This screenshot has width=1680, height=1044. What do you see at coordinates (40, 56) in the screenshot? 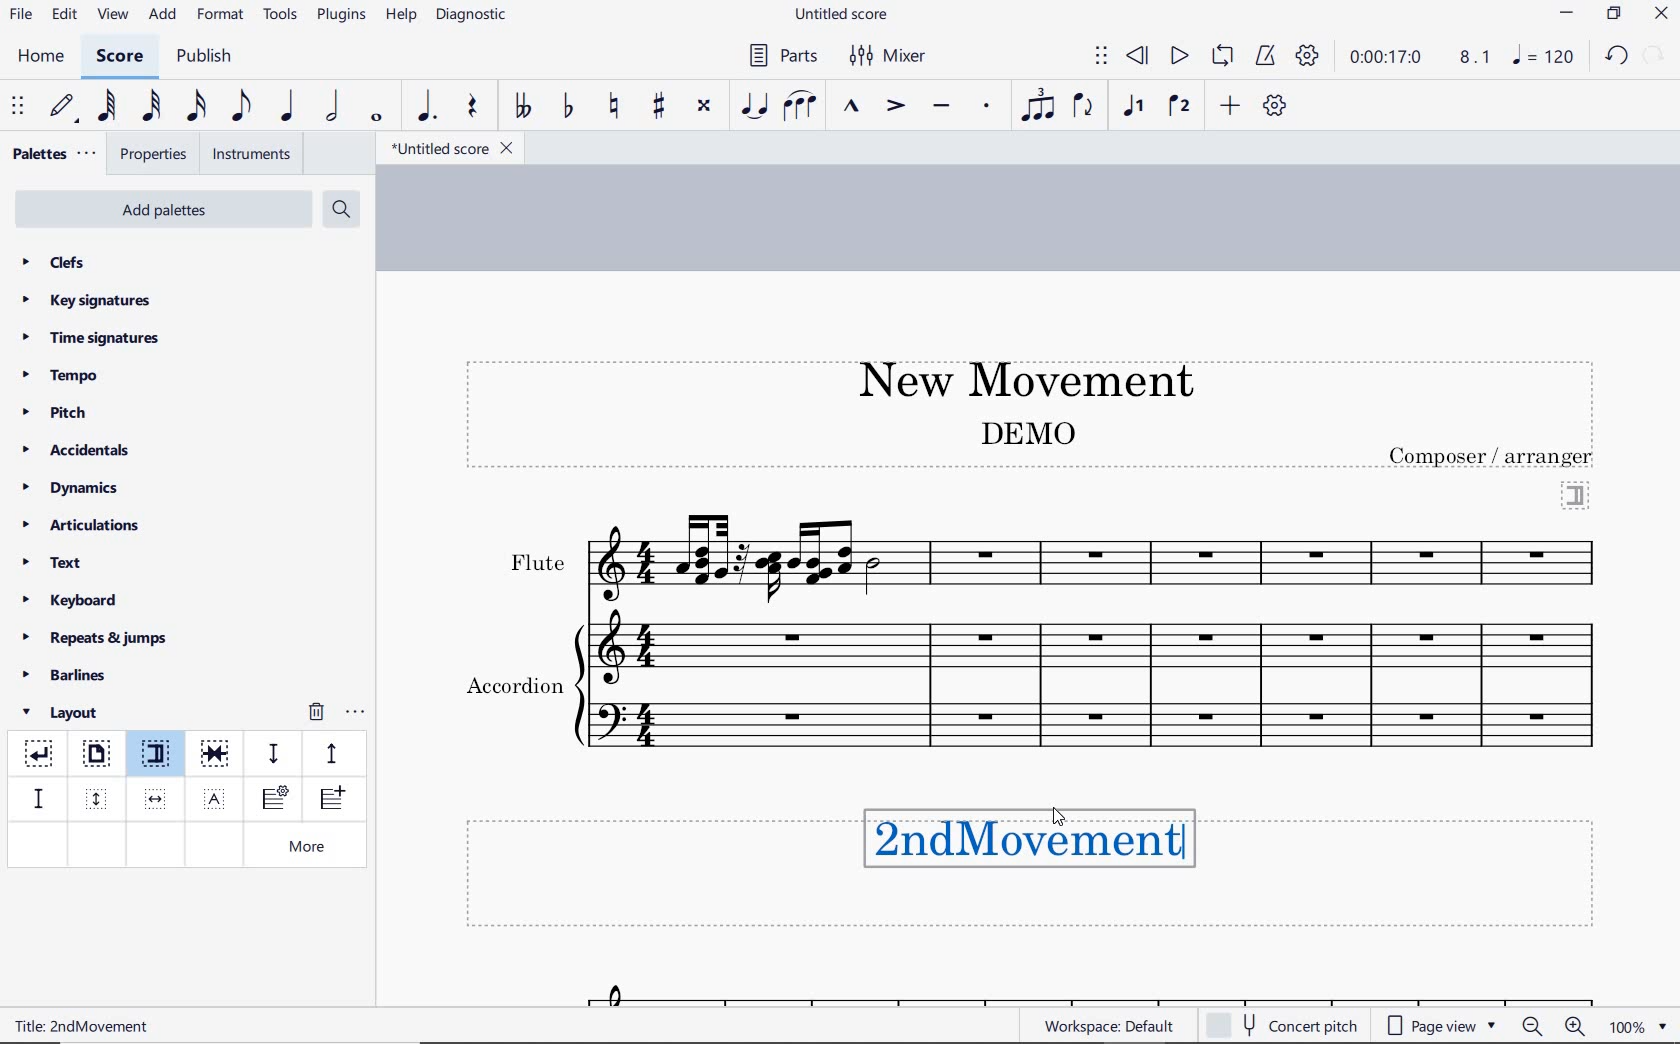
I see `home` at bounding box center [40, 56].